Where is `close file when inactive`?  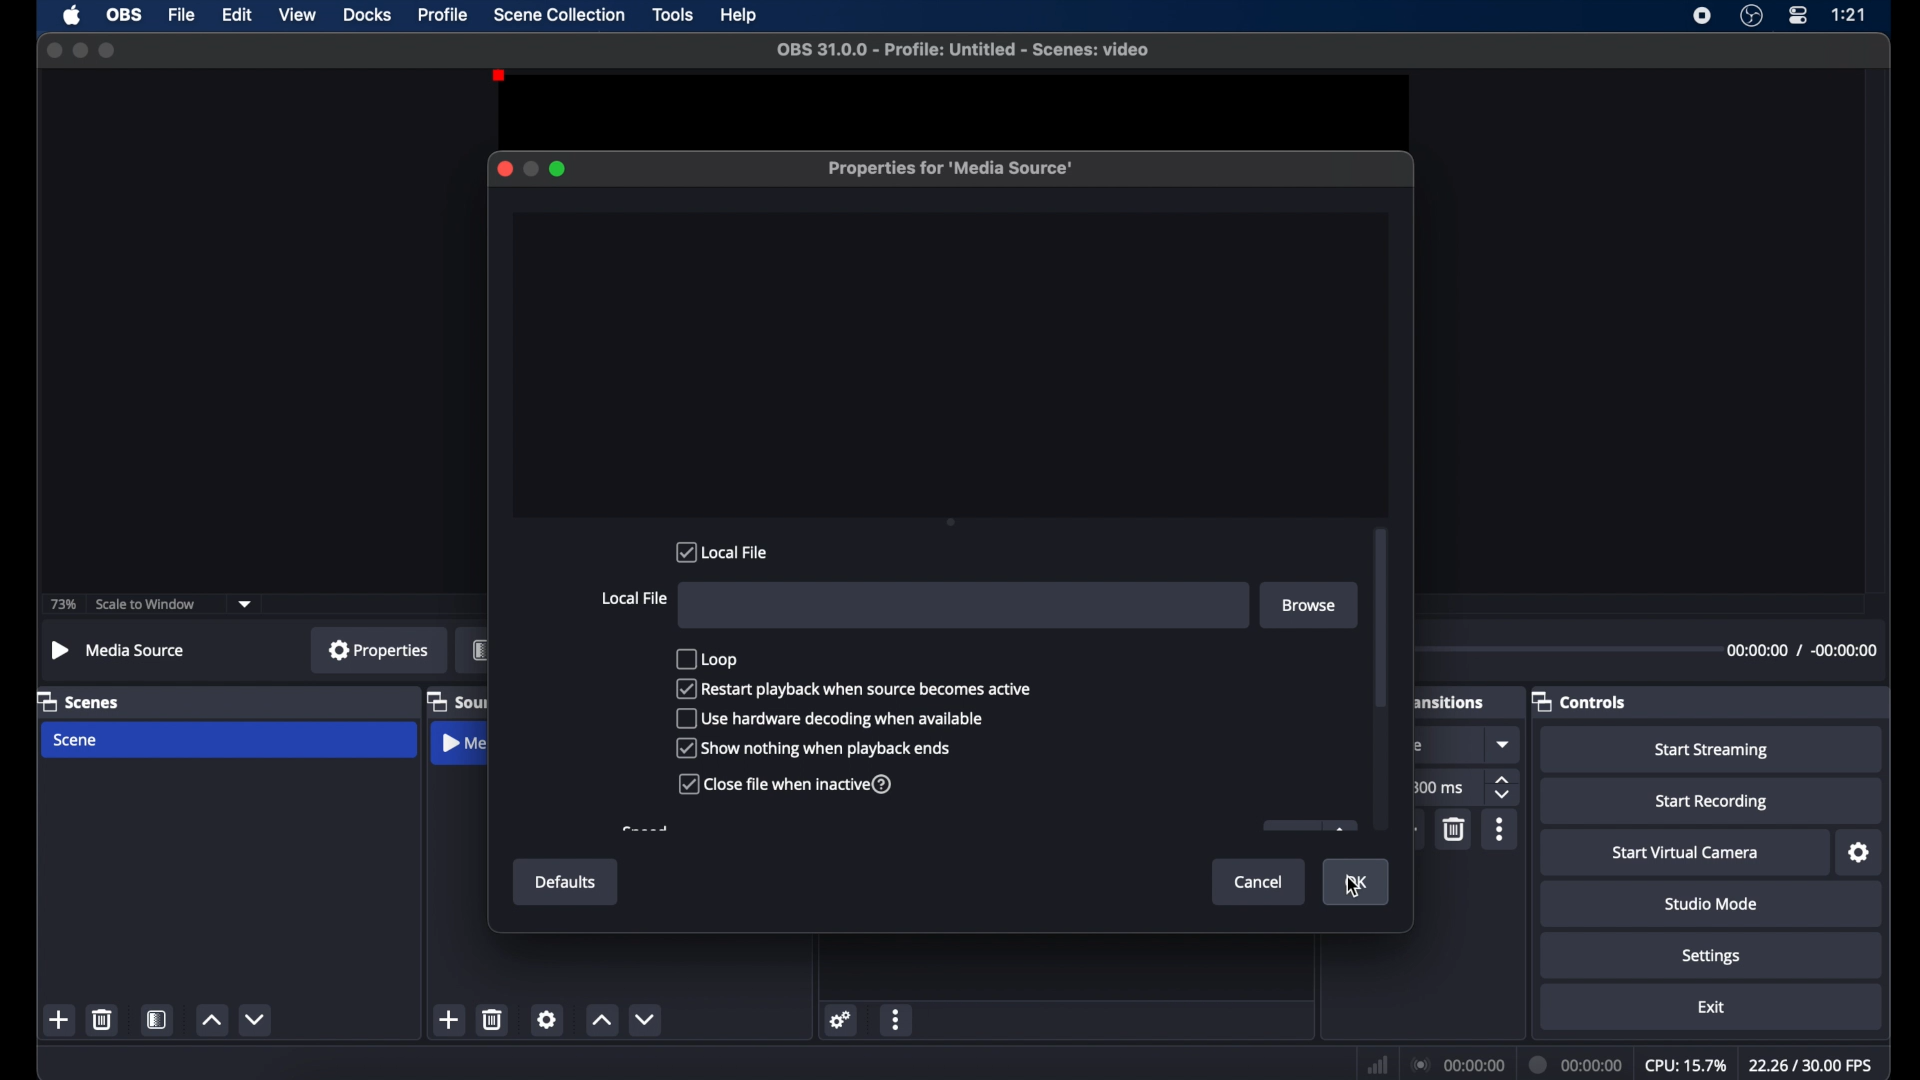 close file when inactive is located at coordinates (788, 784).